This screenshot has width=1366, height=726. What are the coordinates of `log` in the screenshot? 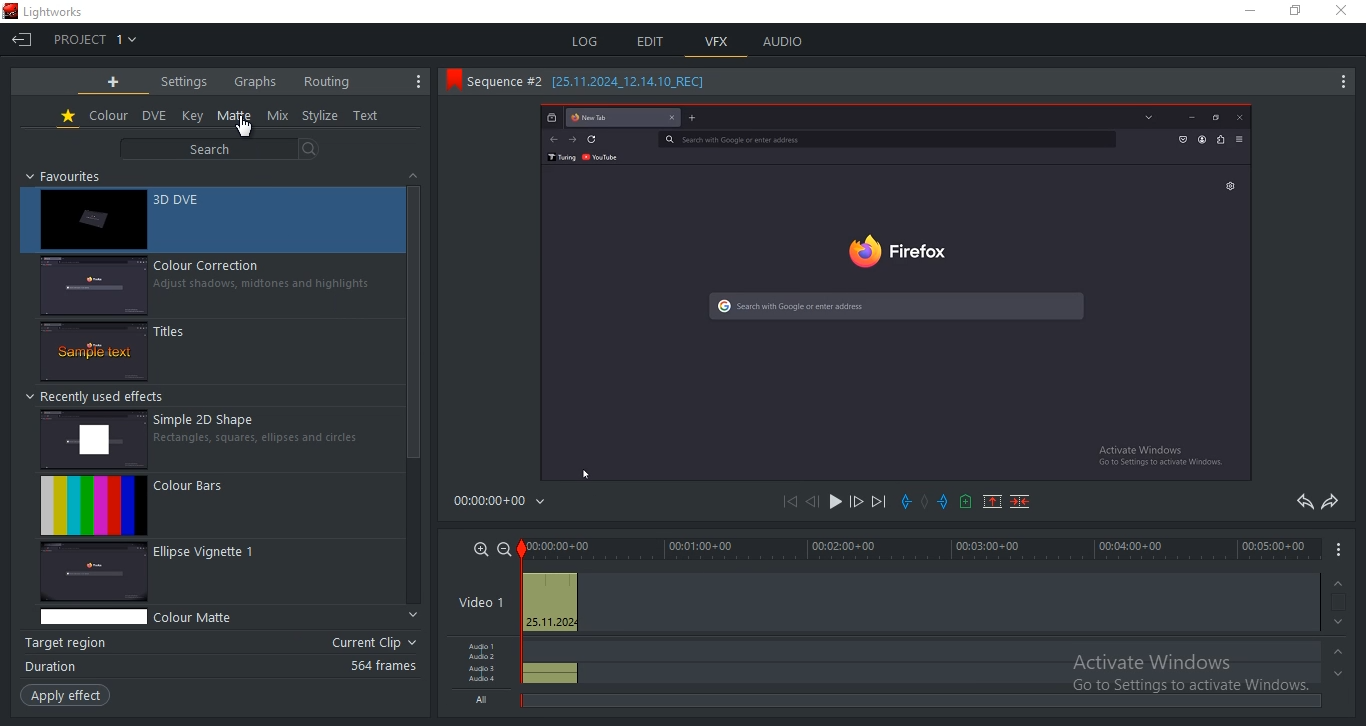 It's located at (583, 39).